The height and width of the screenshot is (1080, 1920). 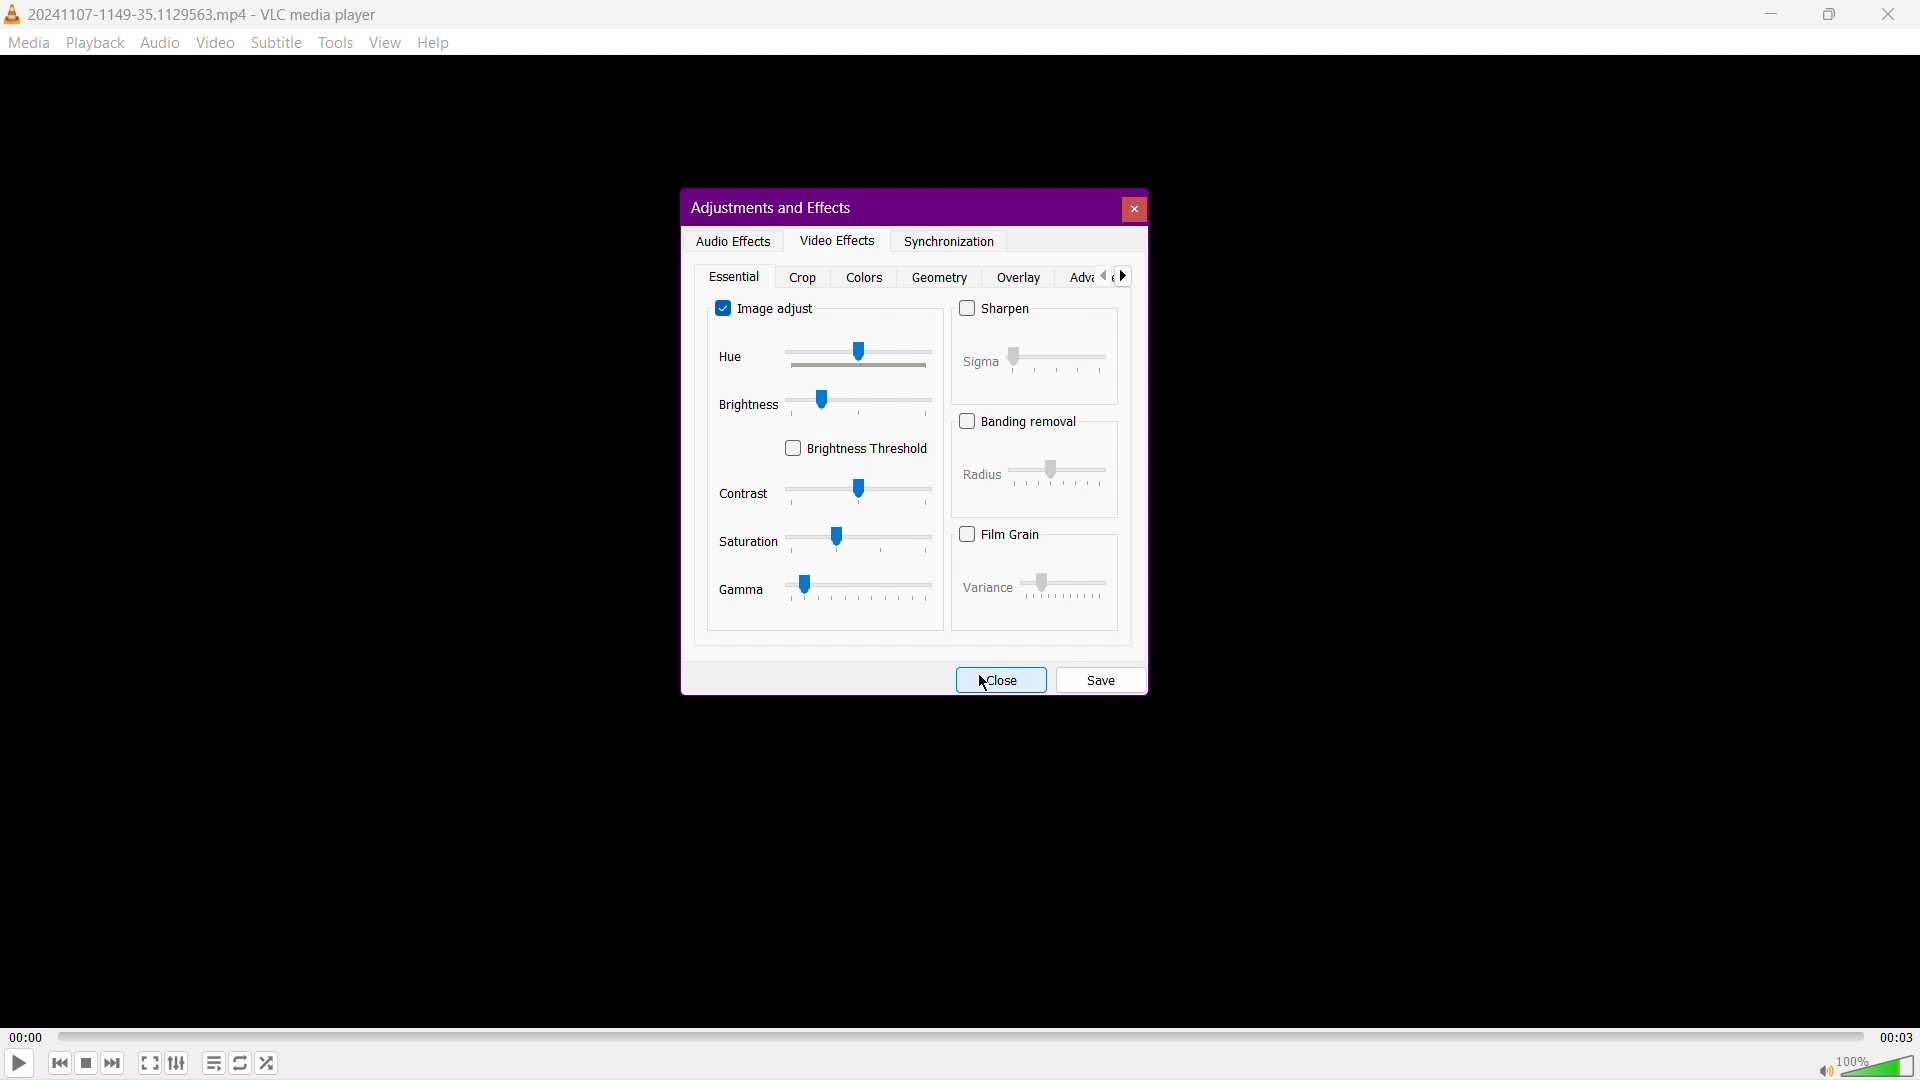 I want to click on Geometry, so click(x=936, y=277).